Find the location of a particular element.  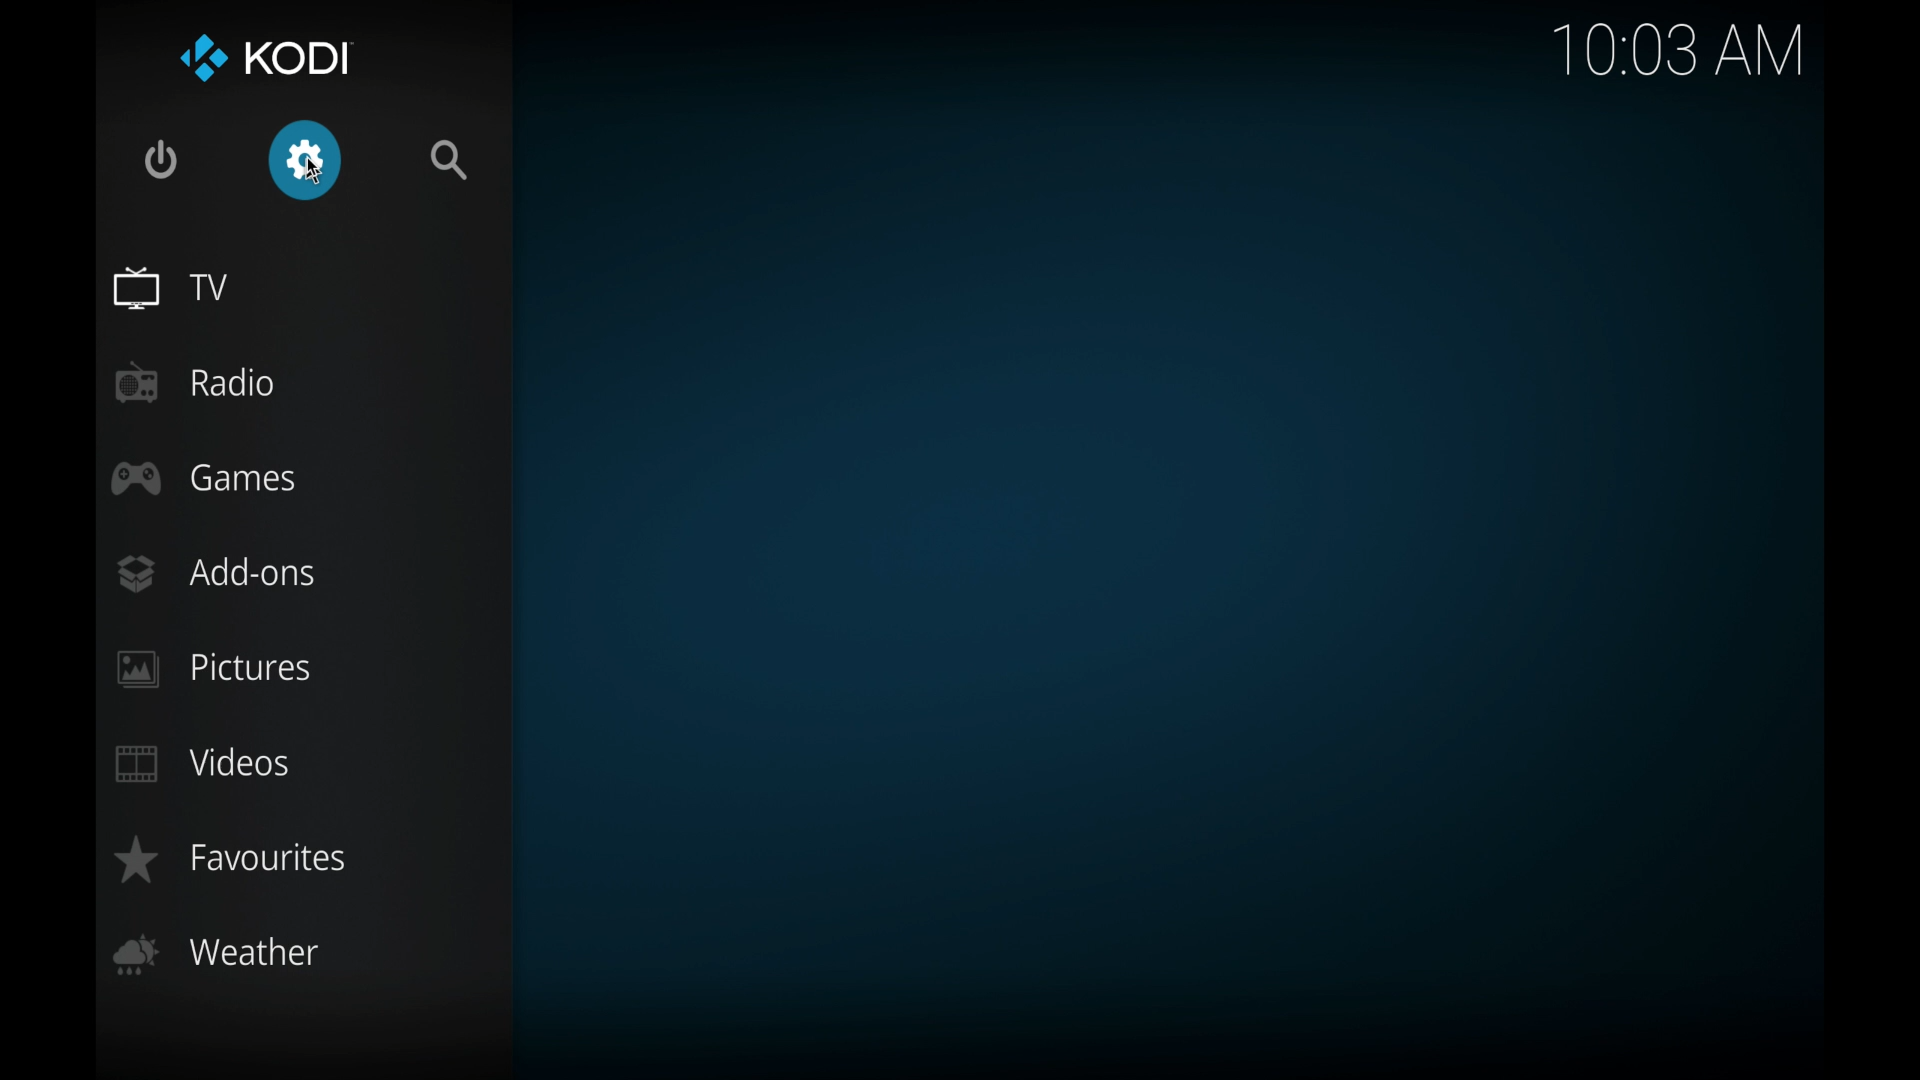

add-ons is located at coordinates (215, 573).